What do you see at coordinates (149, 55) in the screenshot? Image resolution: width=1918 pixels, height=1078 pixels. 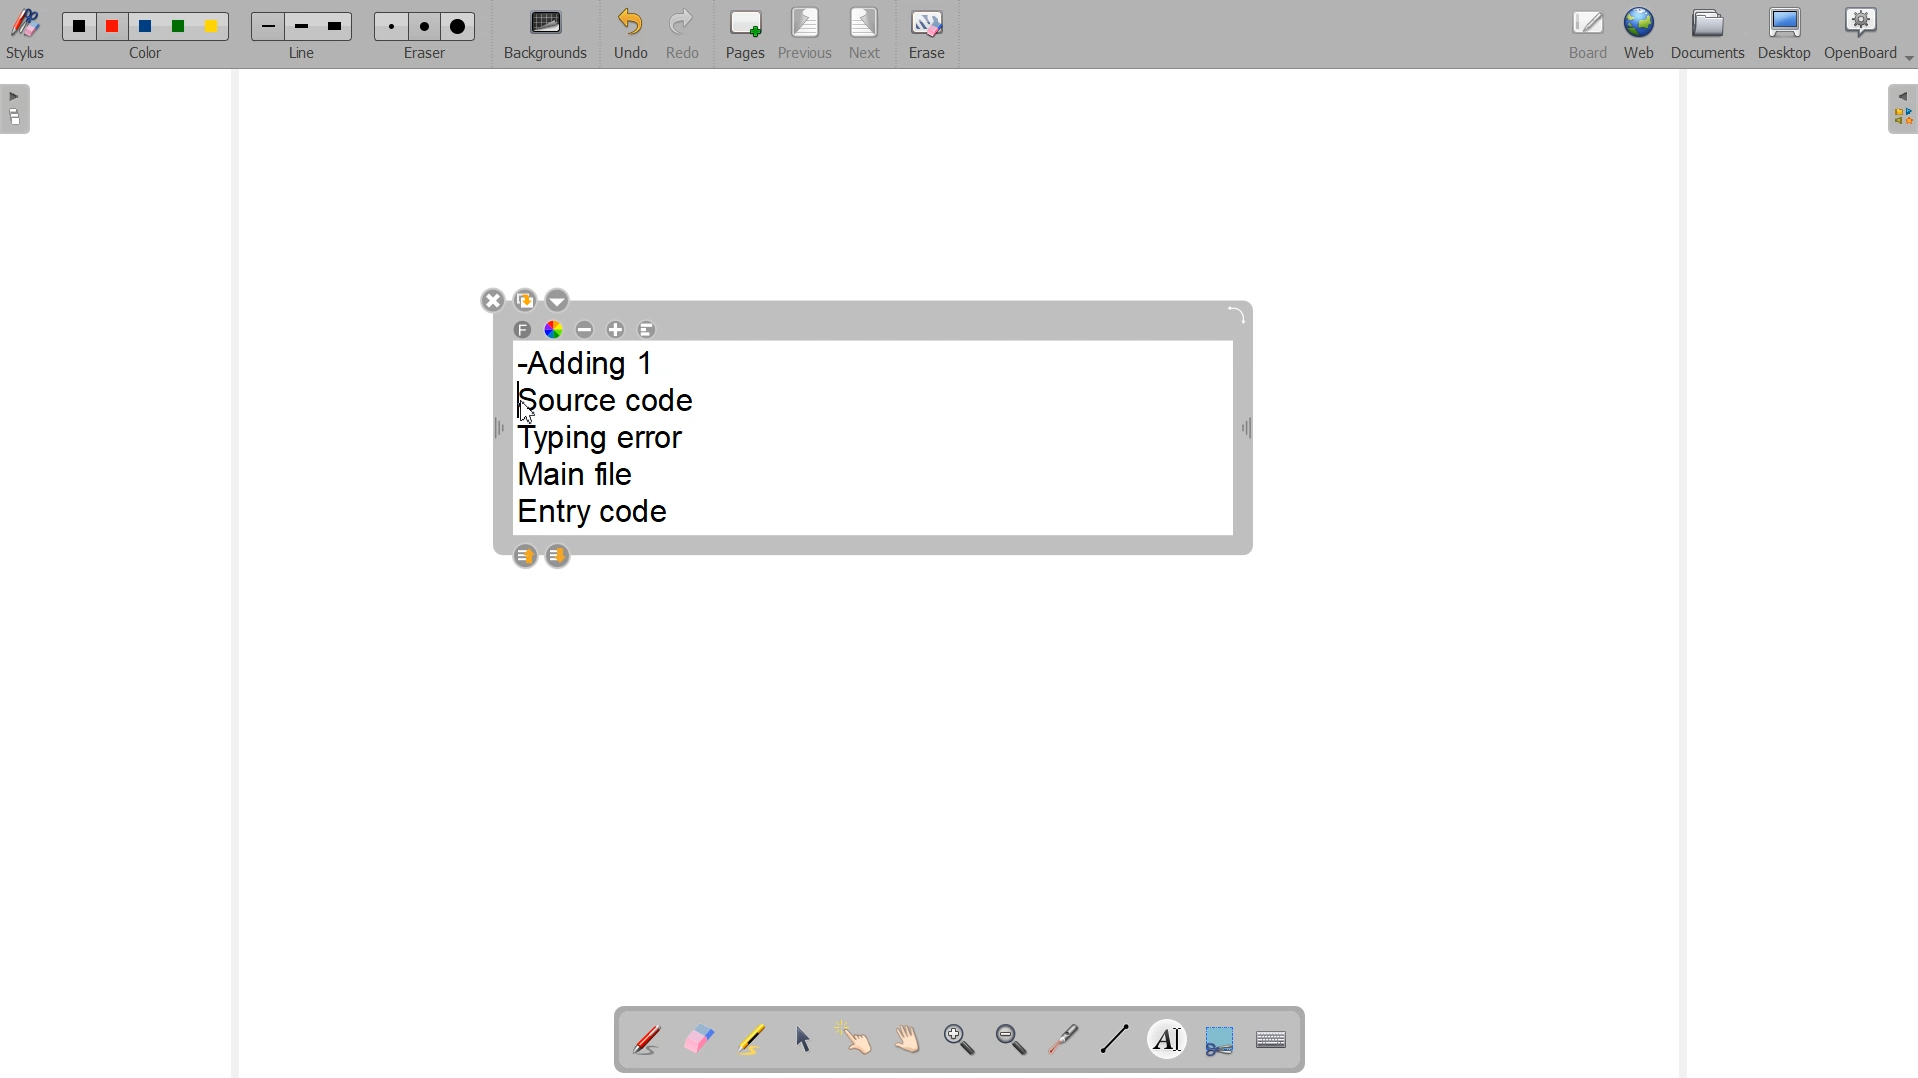 I see `Color` at bounding box center [149, 55].